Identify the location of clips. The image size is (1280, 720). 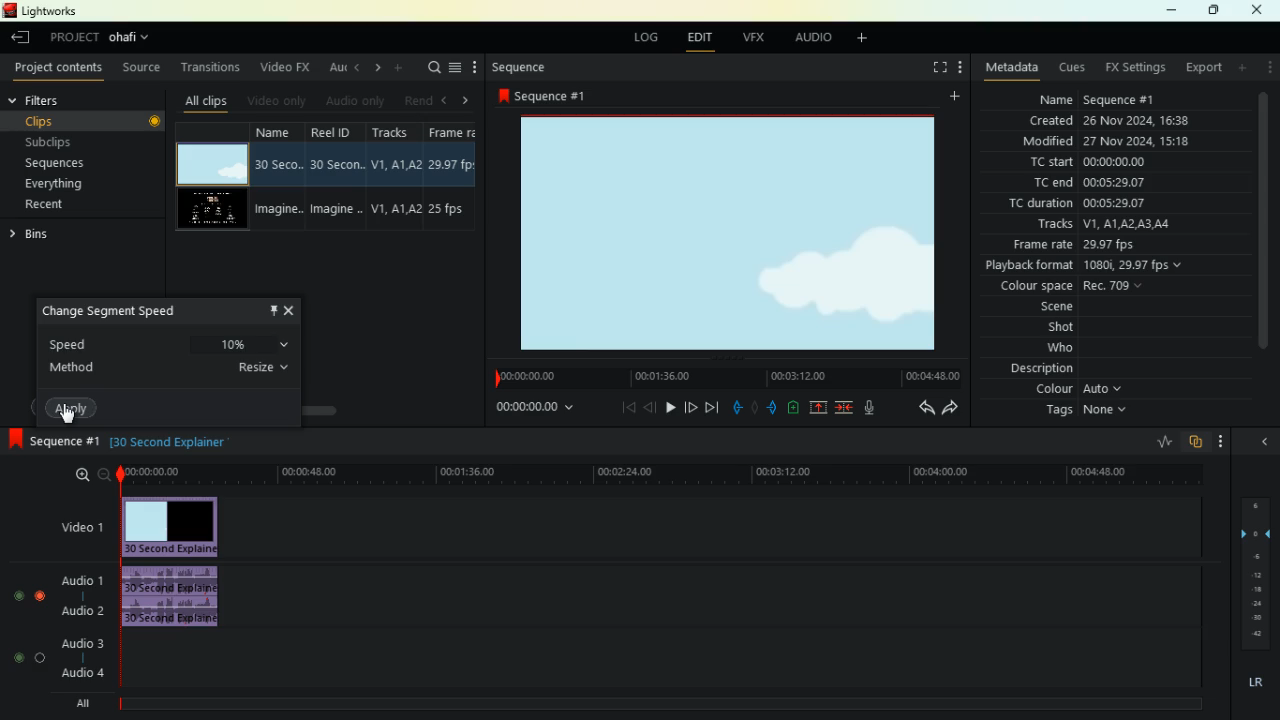
(63, 121).